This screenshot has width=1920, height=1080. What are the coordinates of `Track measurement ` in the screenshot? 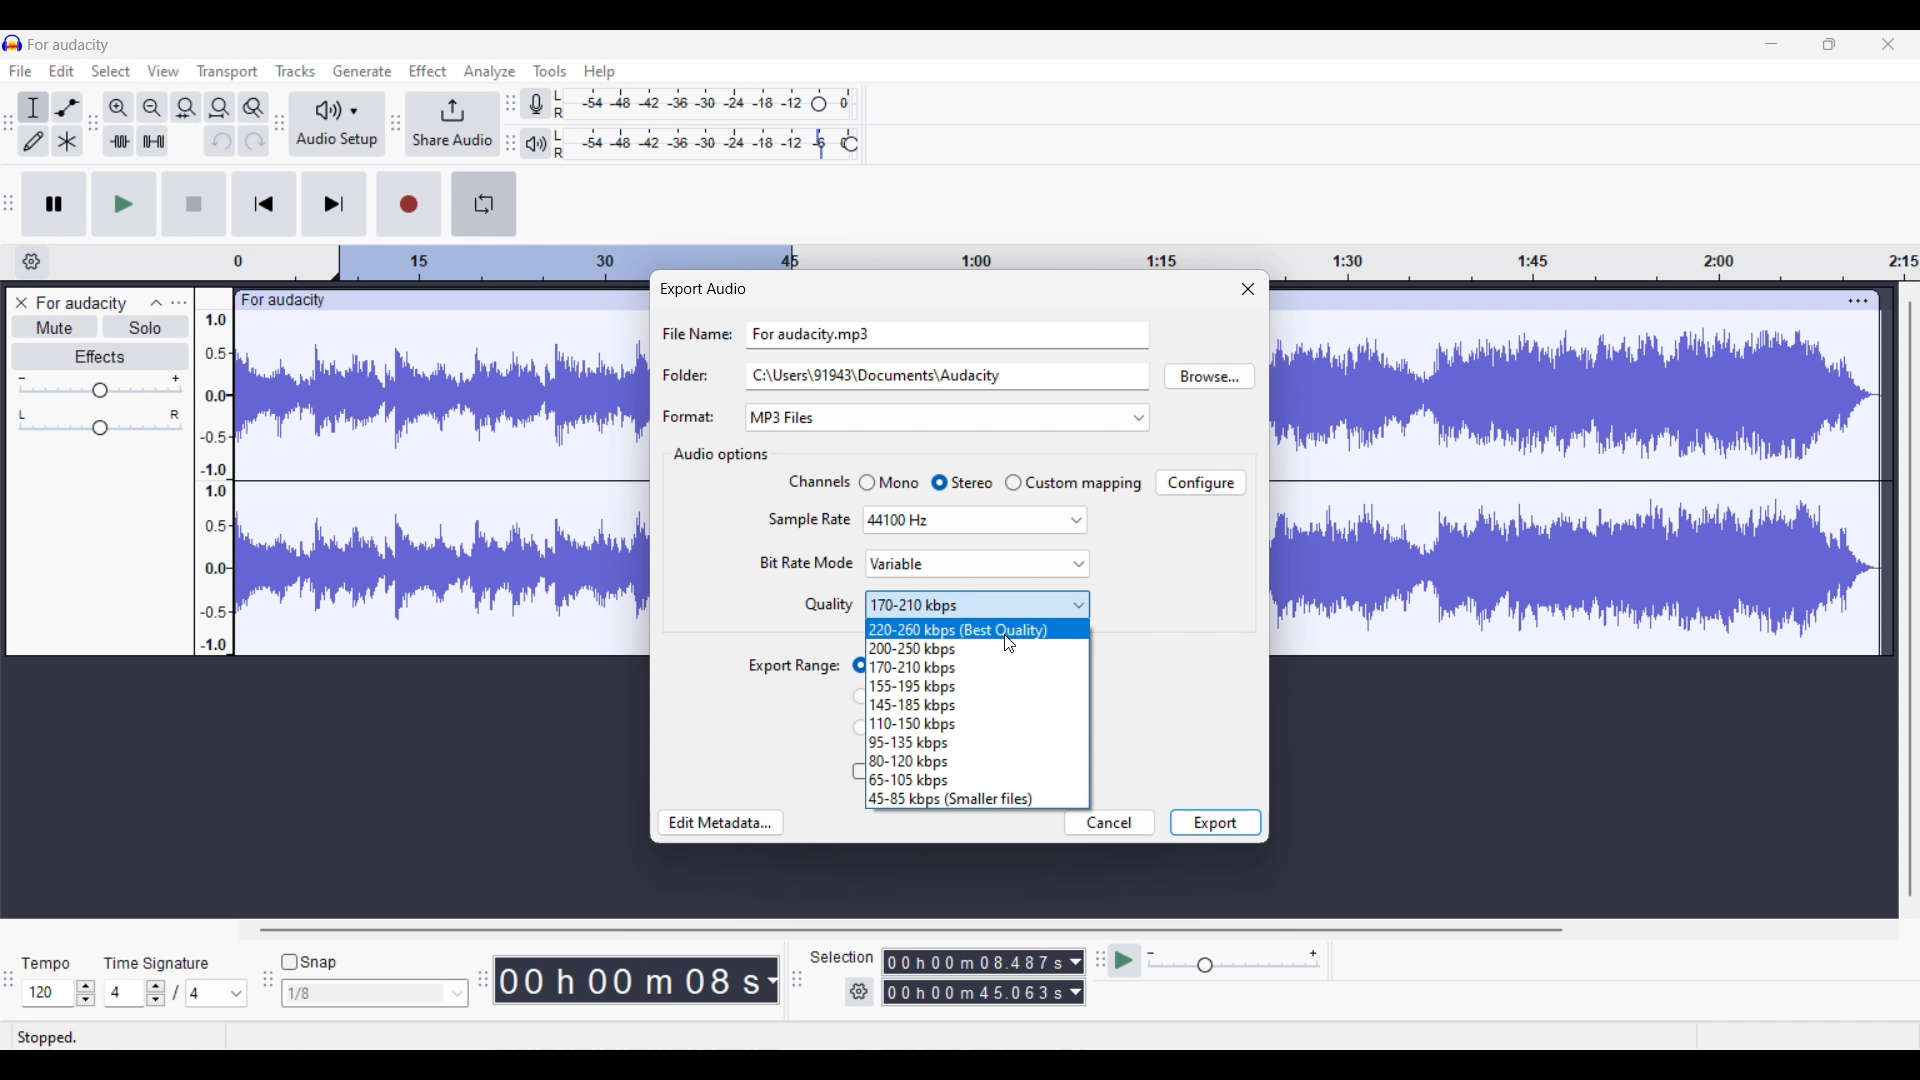 It's located at (770, 980).